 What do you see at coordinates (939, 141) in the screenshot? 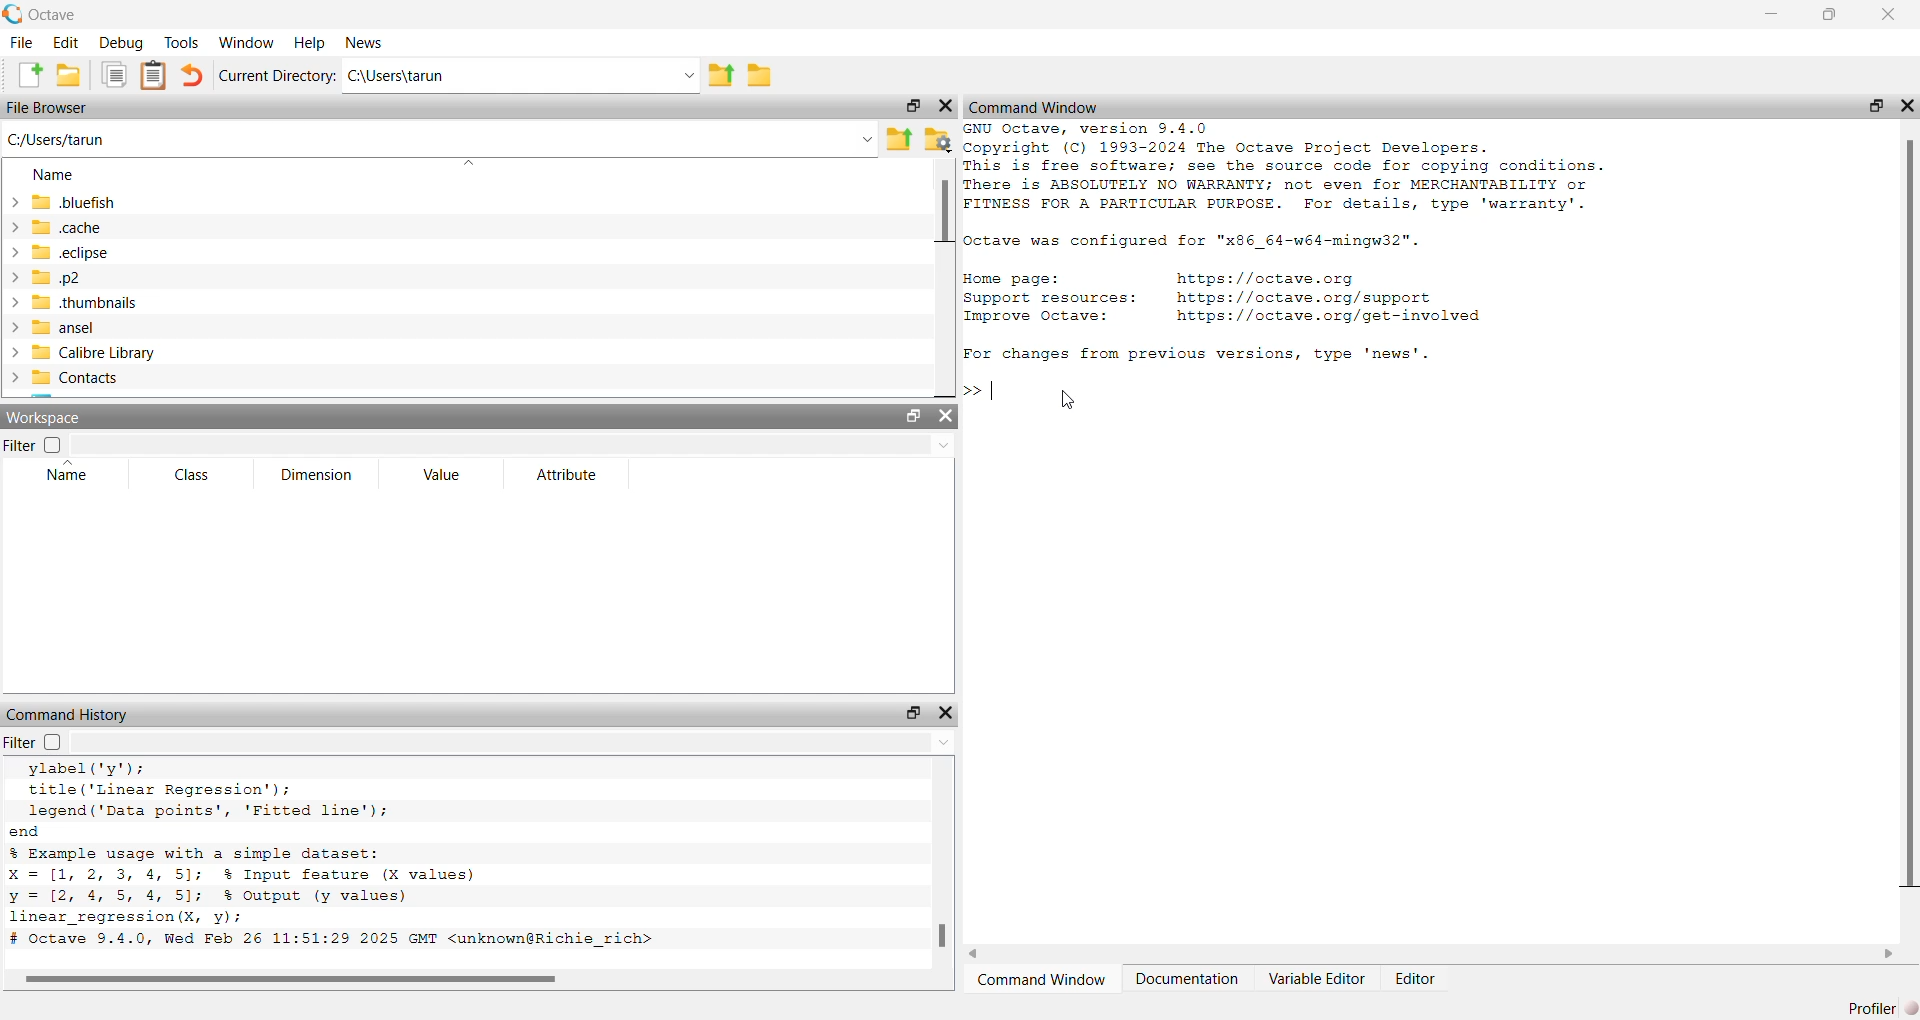
I see `browse your files` at bounding box center [939, 141].